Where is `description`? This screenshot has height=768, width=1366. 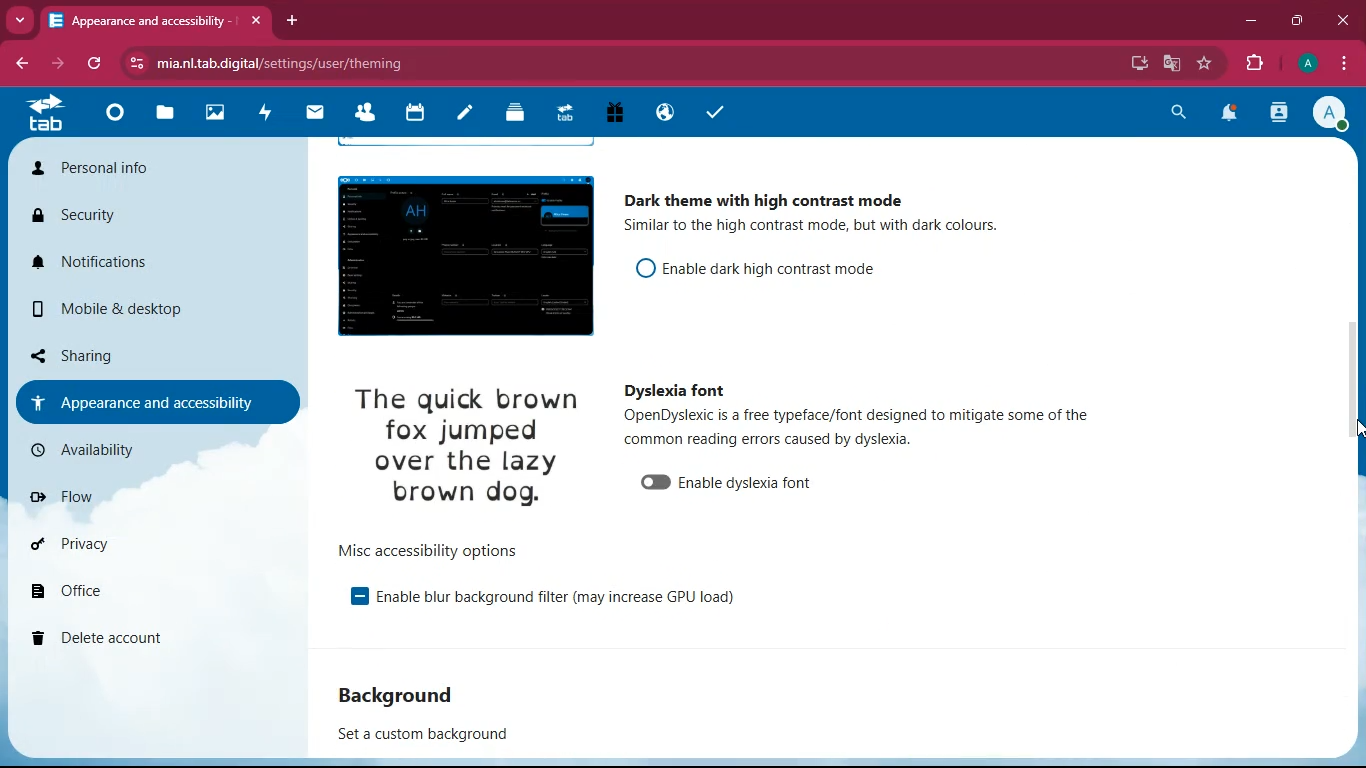 description is located at coordinates (820, 228).